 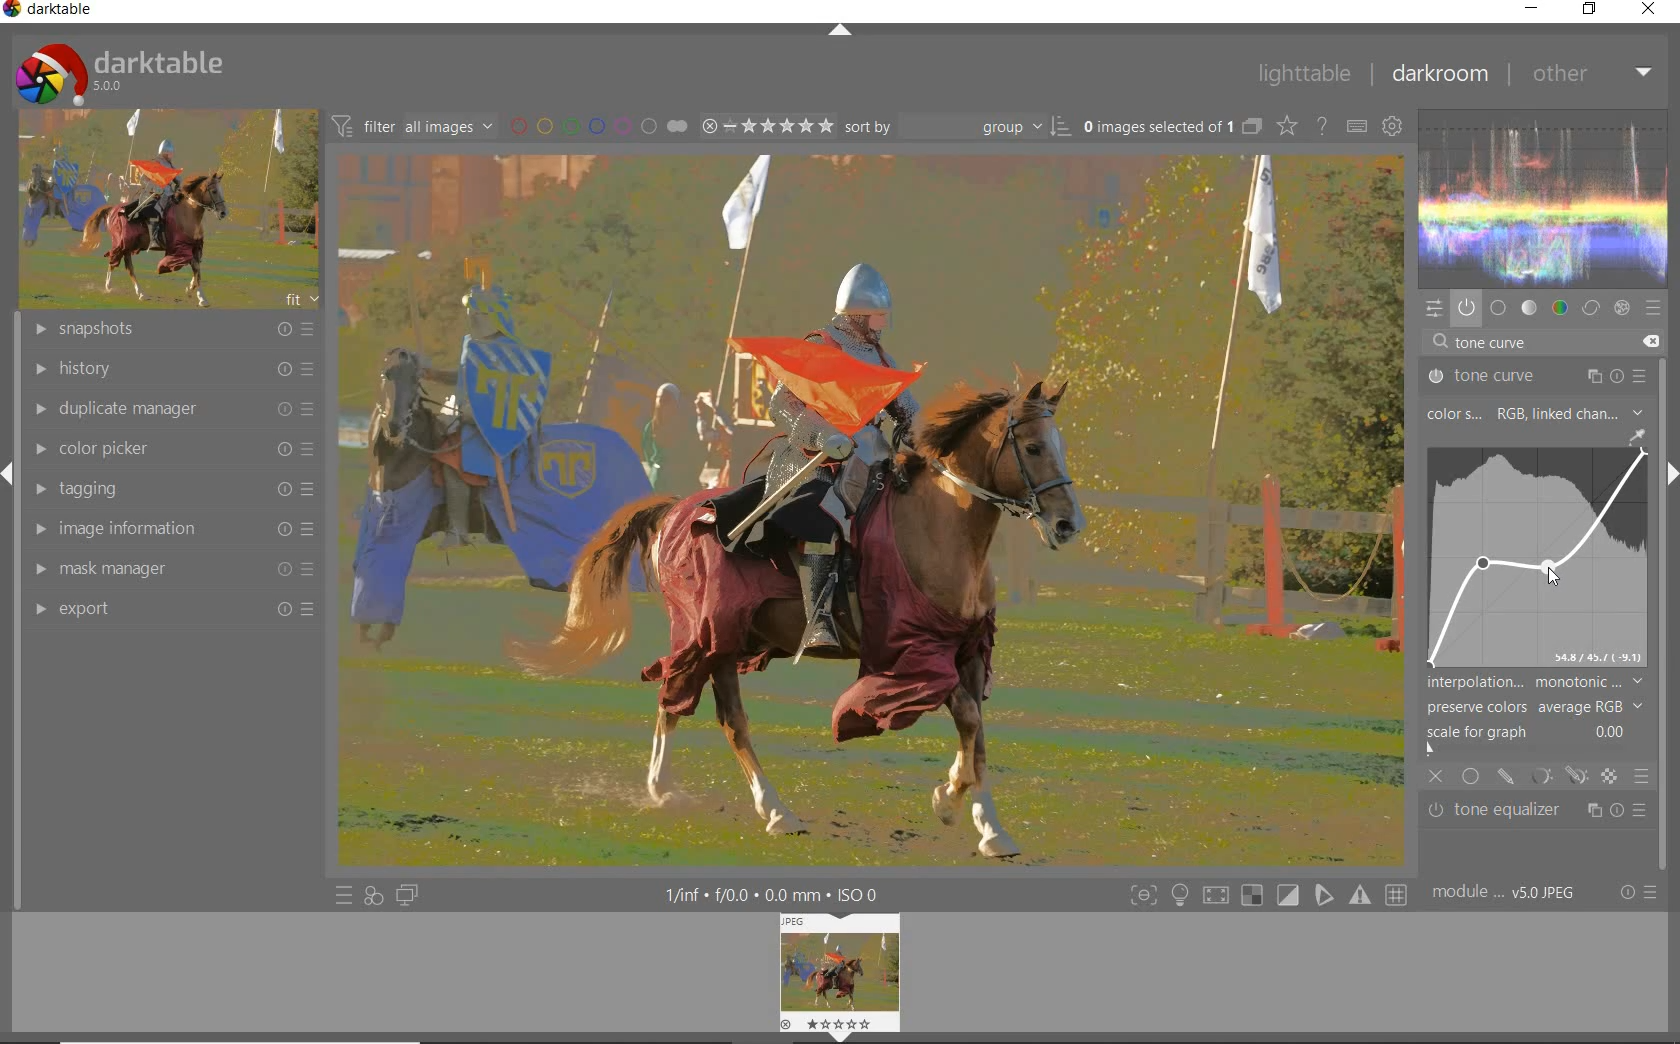 I want to click on base, so click(x=1498, y=309).